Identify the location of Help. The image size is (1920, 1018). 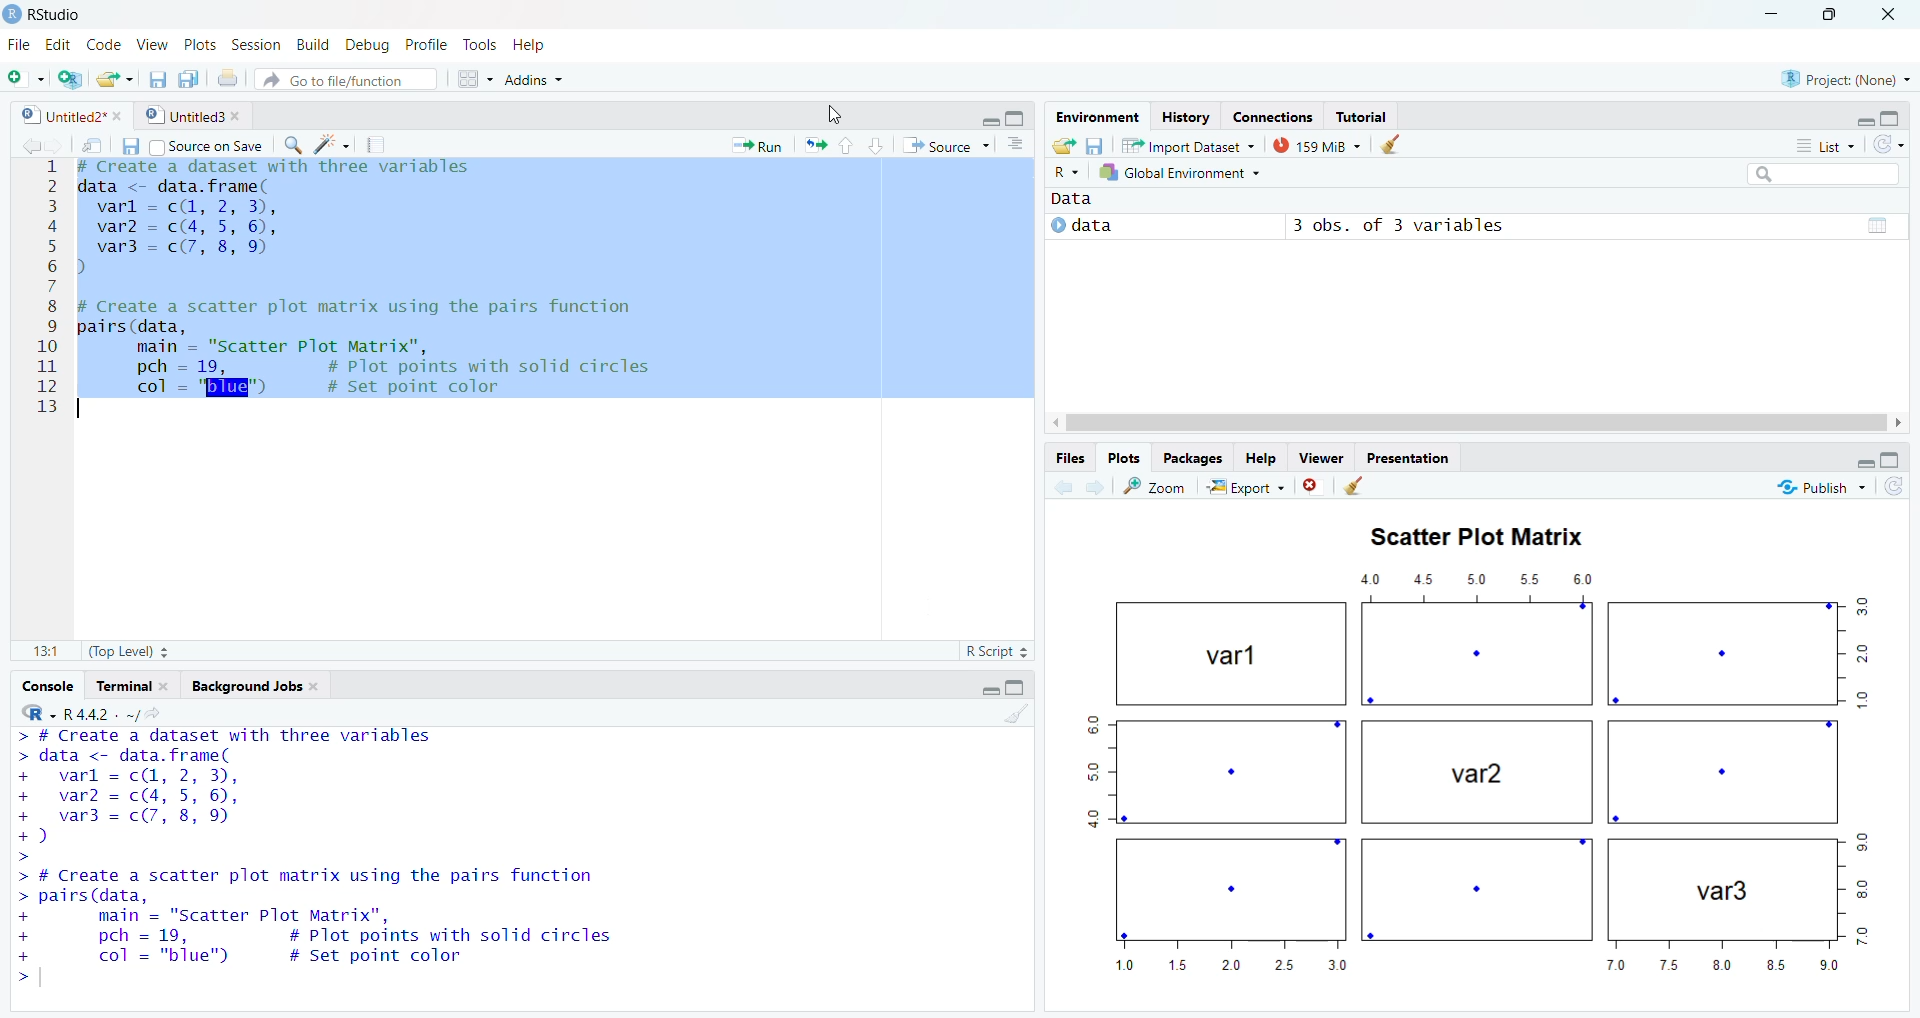
(1263, 460).